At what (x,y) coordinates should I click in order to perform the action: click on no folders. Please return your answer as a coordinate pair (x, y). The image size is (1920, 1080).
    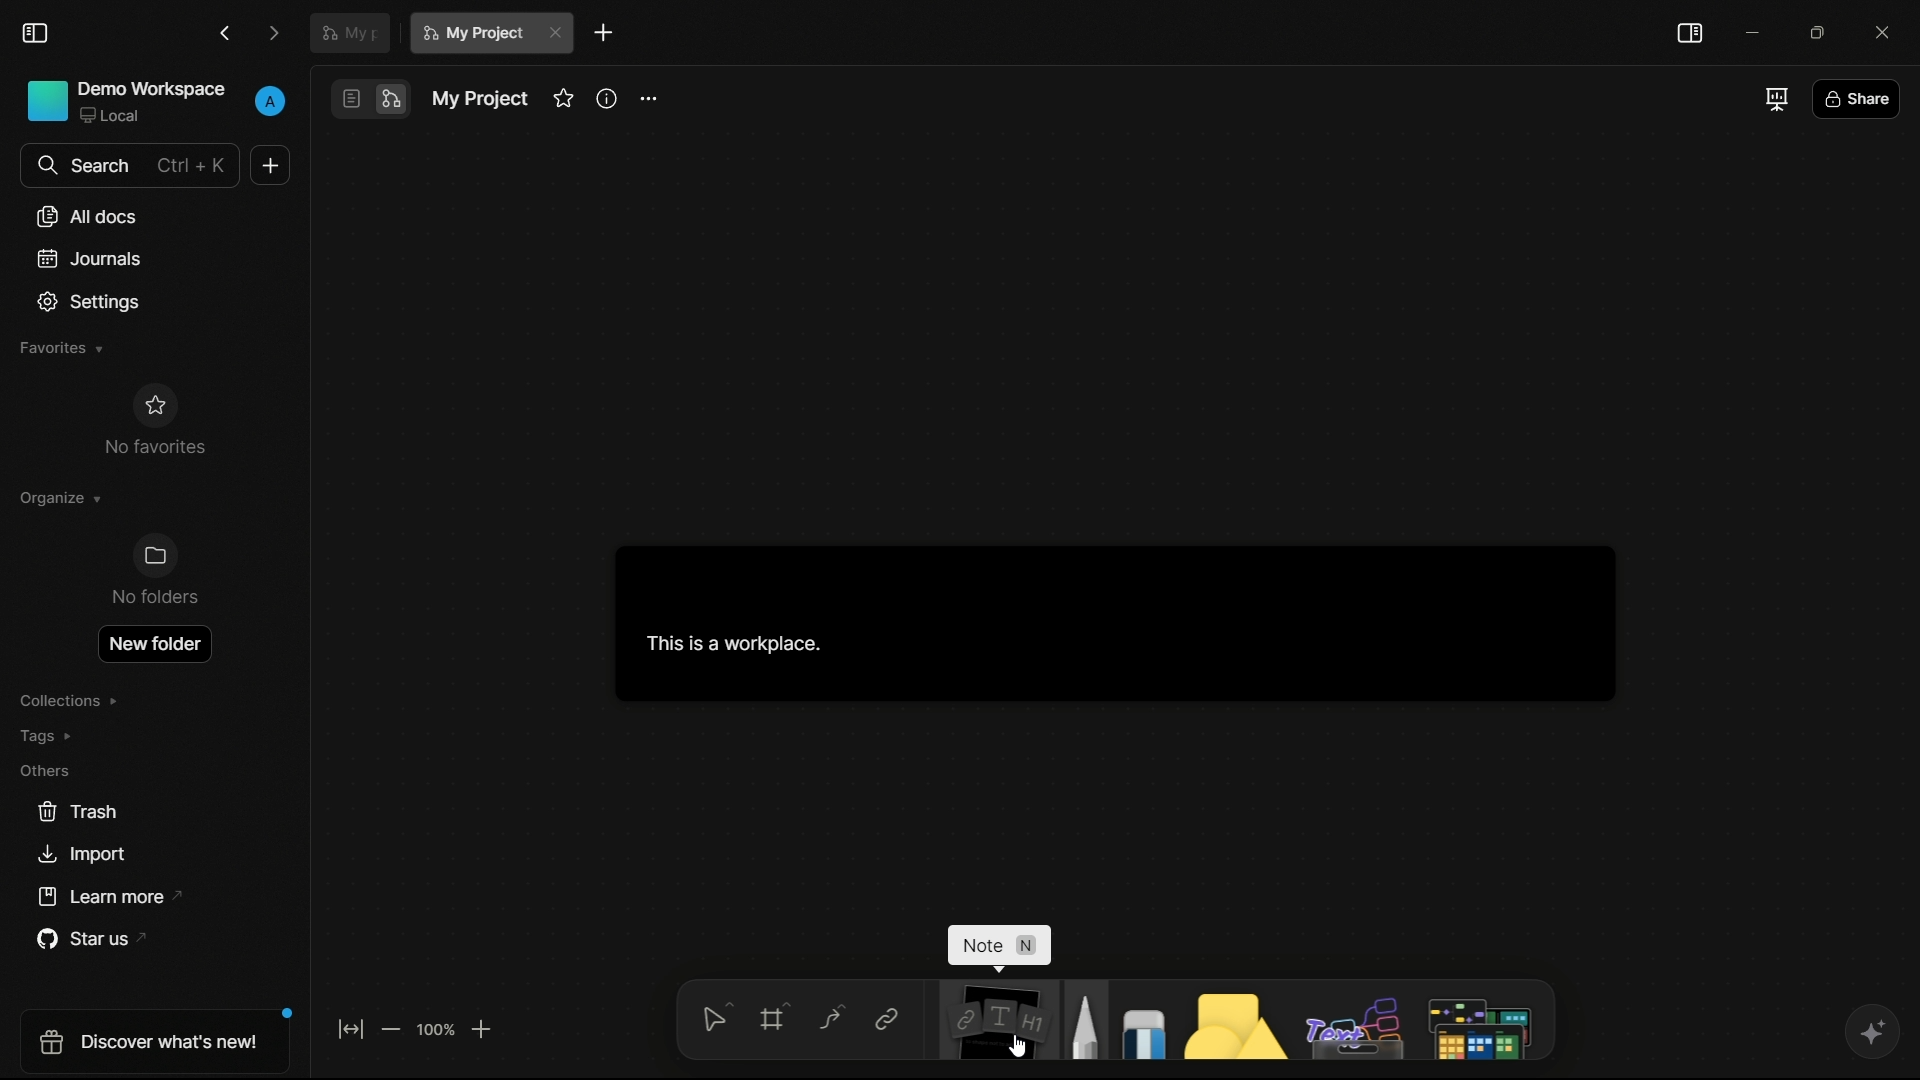
    Looking at the image, I should click on (156, 571).